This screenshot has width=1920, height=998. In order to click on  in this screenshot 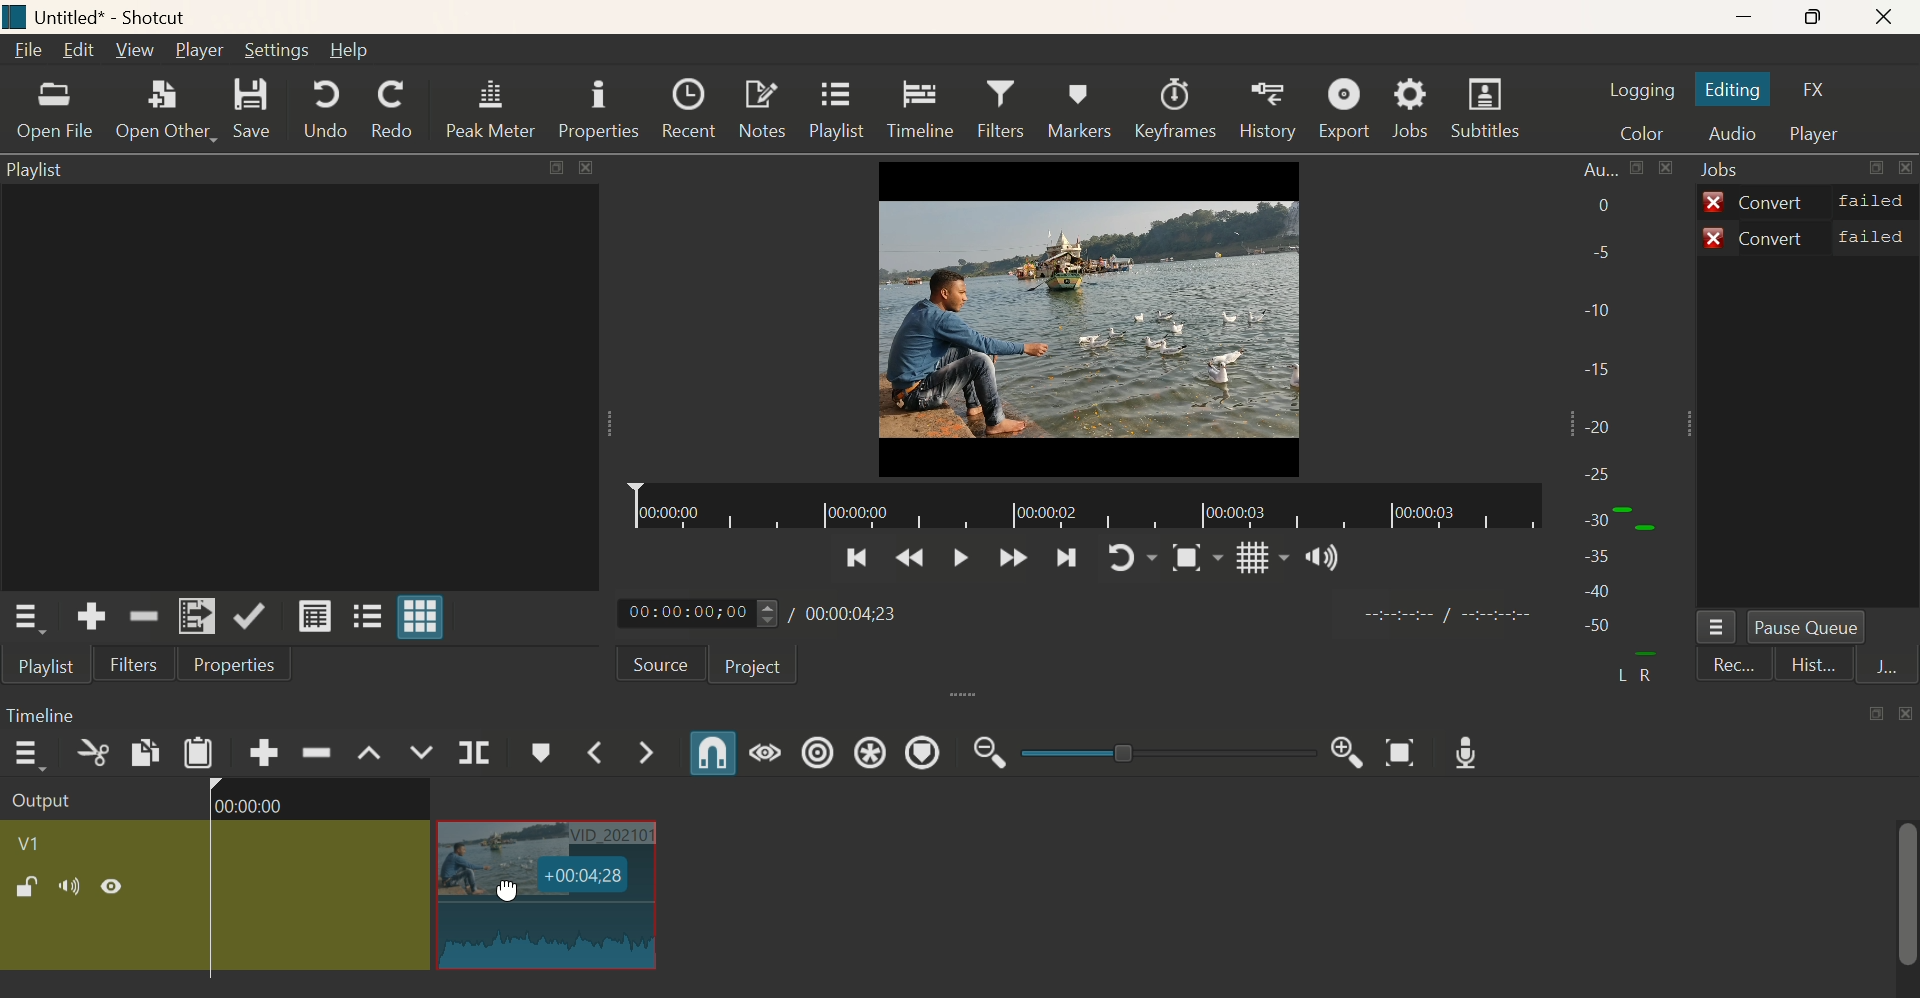, I will do `click(139, 615)`.